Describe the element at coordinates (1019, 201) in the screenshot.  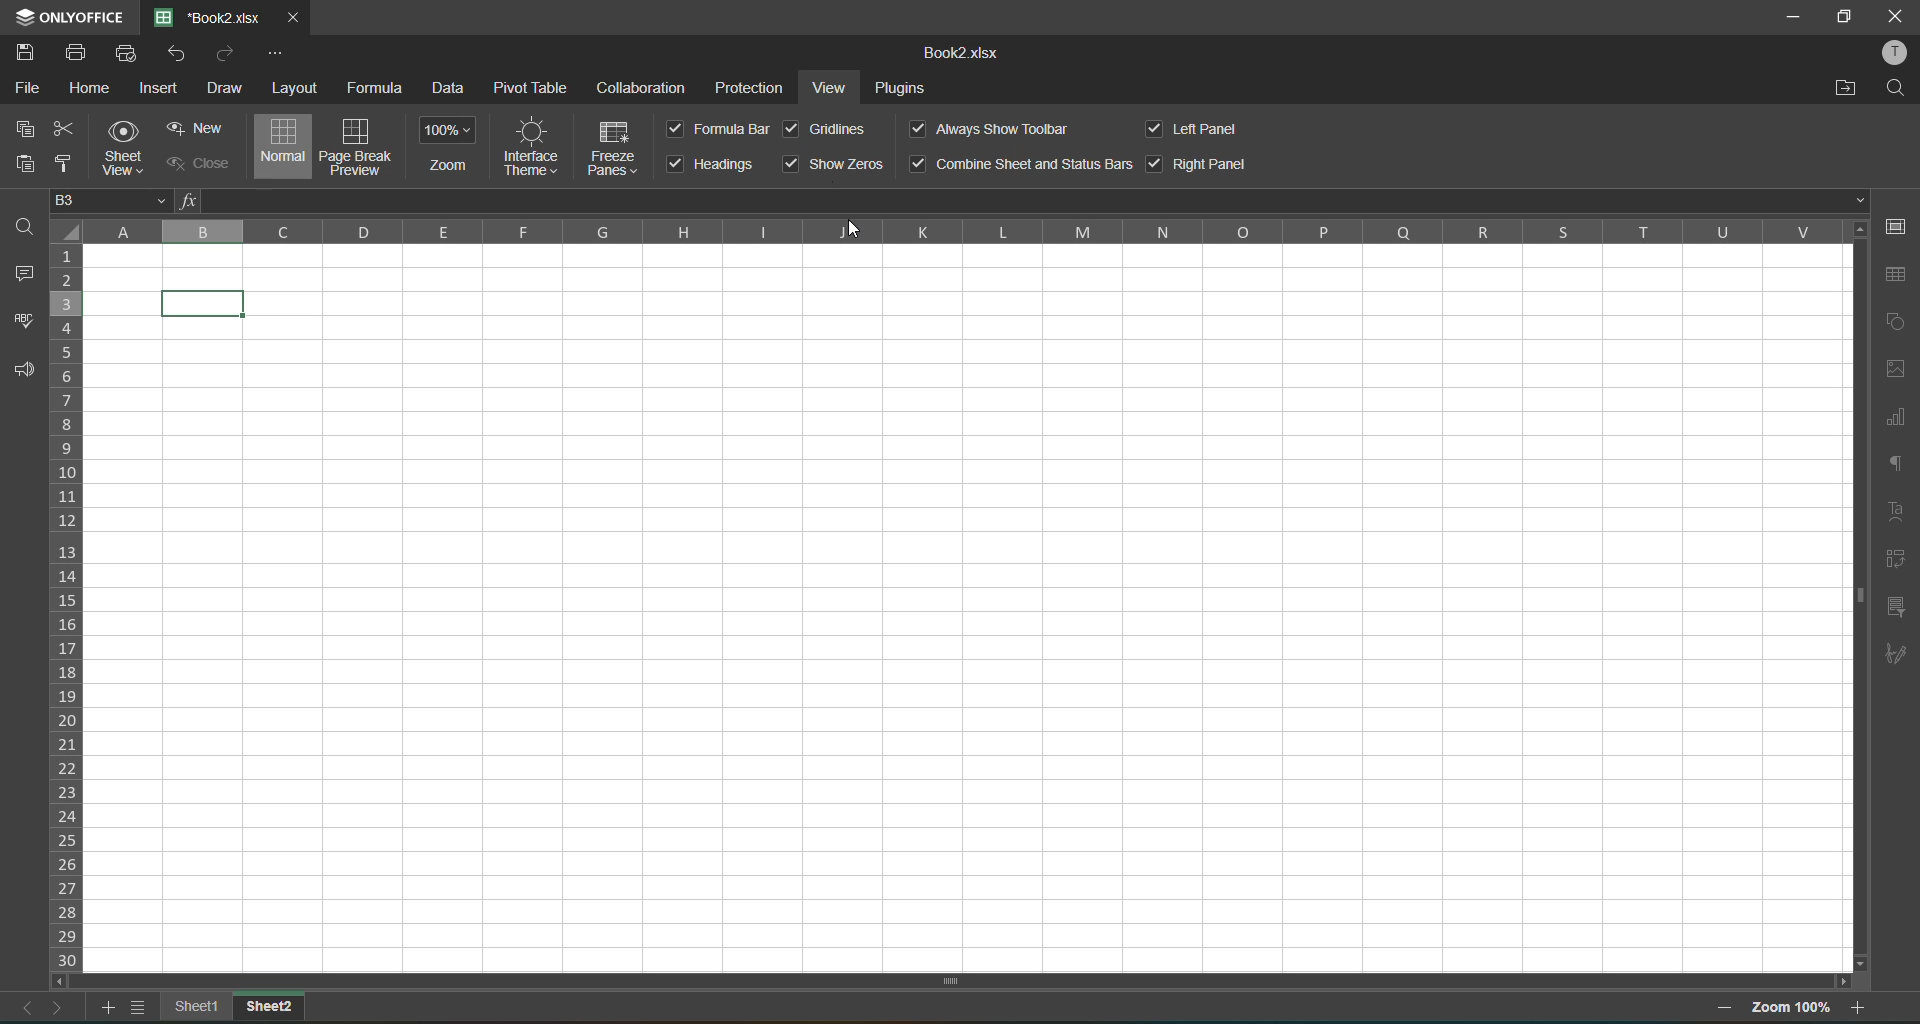
I see `formula bar` at that location.